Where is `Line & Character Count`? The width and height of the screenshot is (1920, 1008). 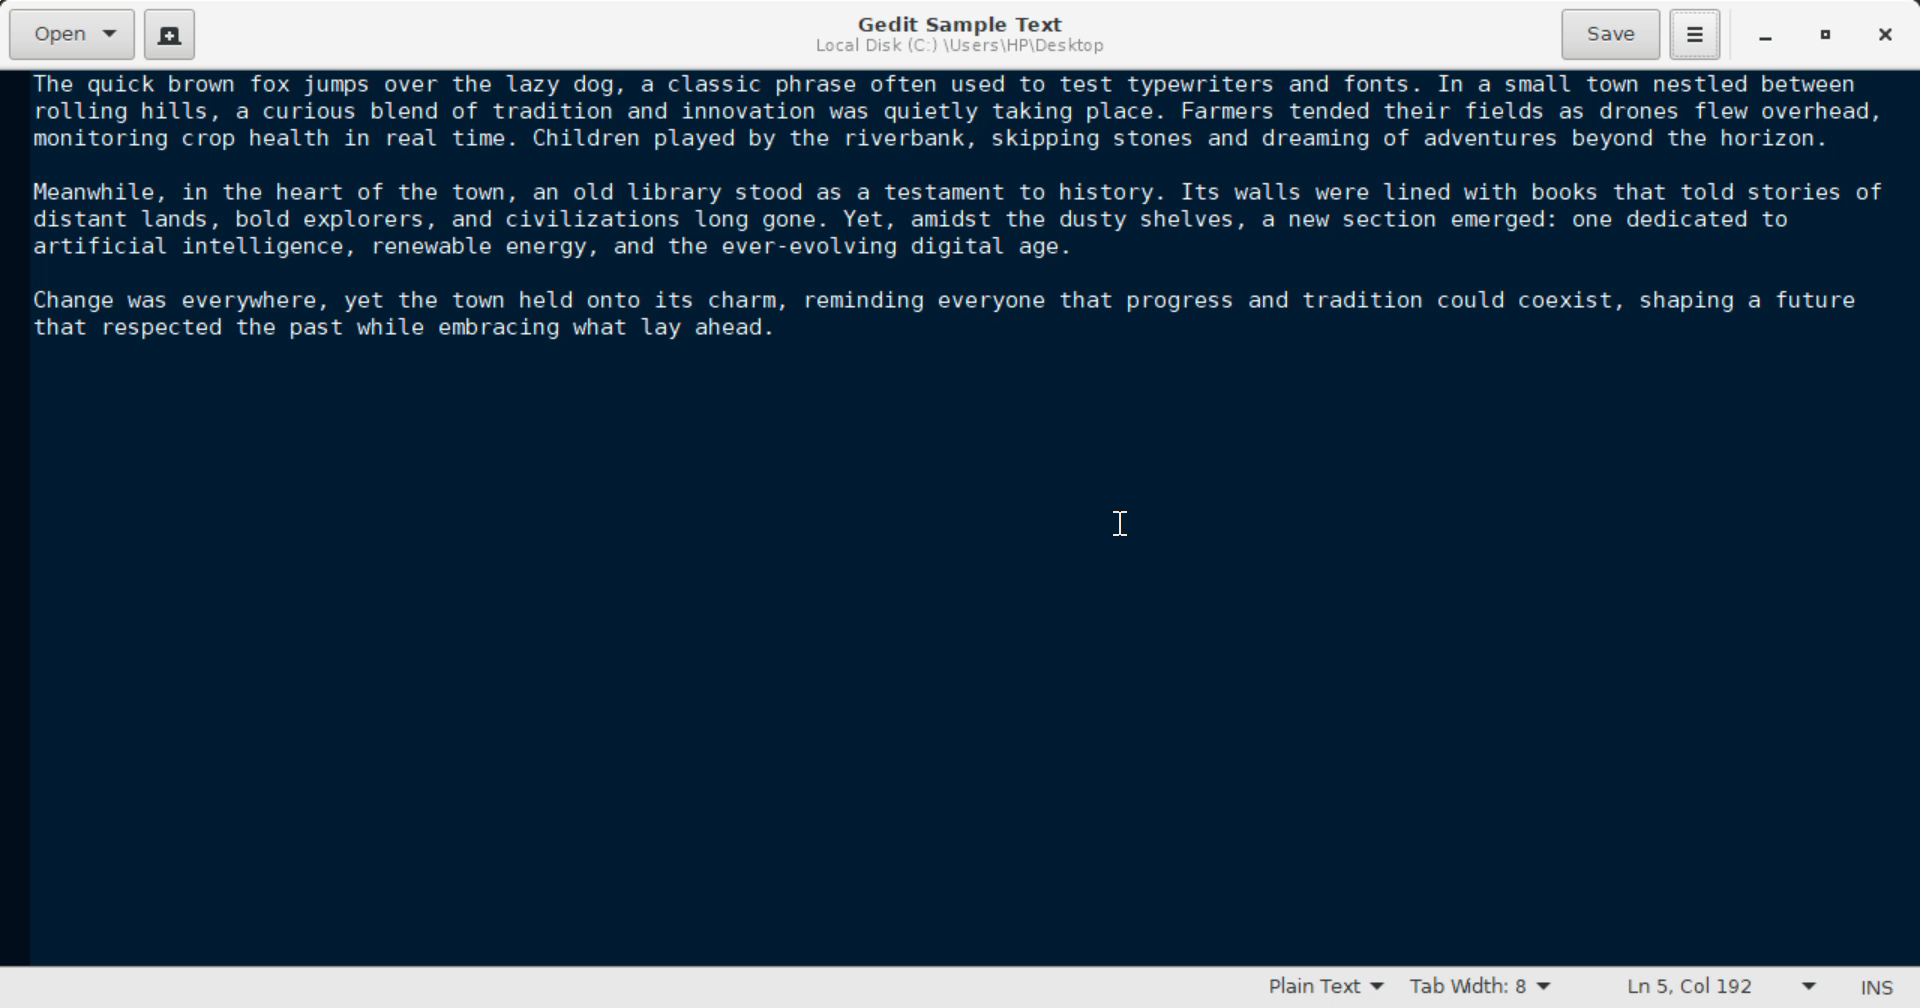
Line & Character Count is located at coordinates (1712, 989).